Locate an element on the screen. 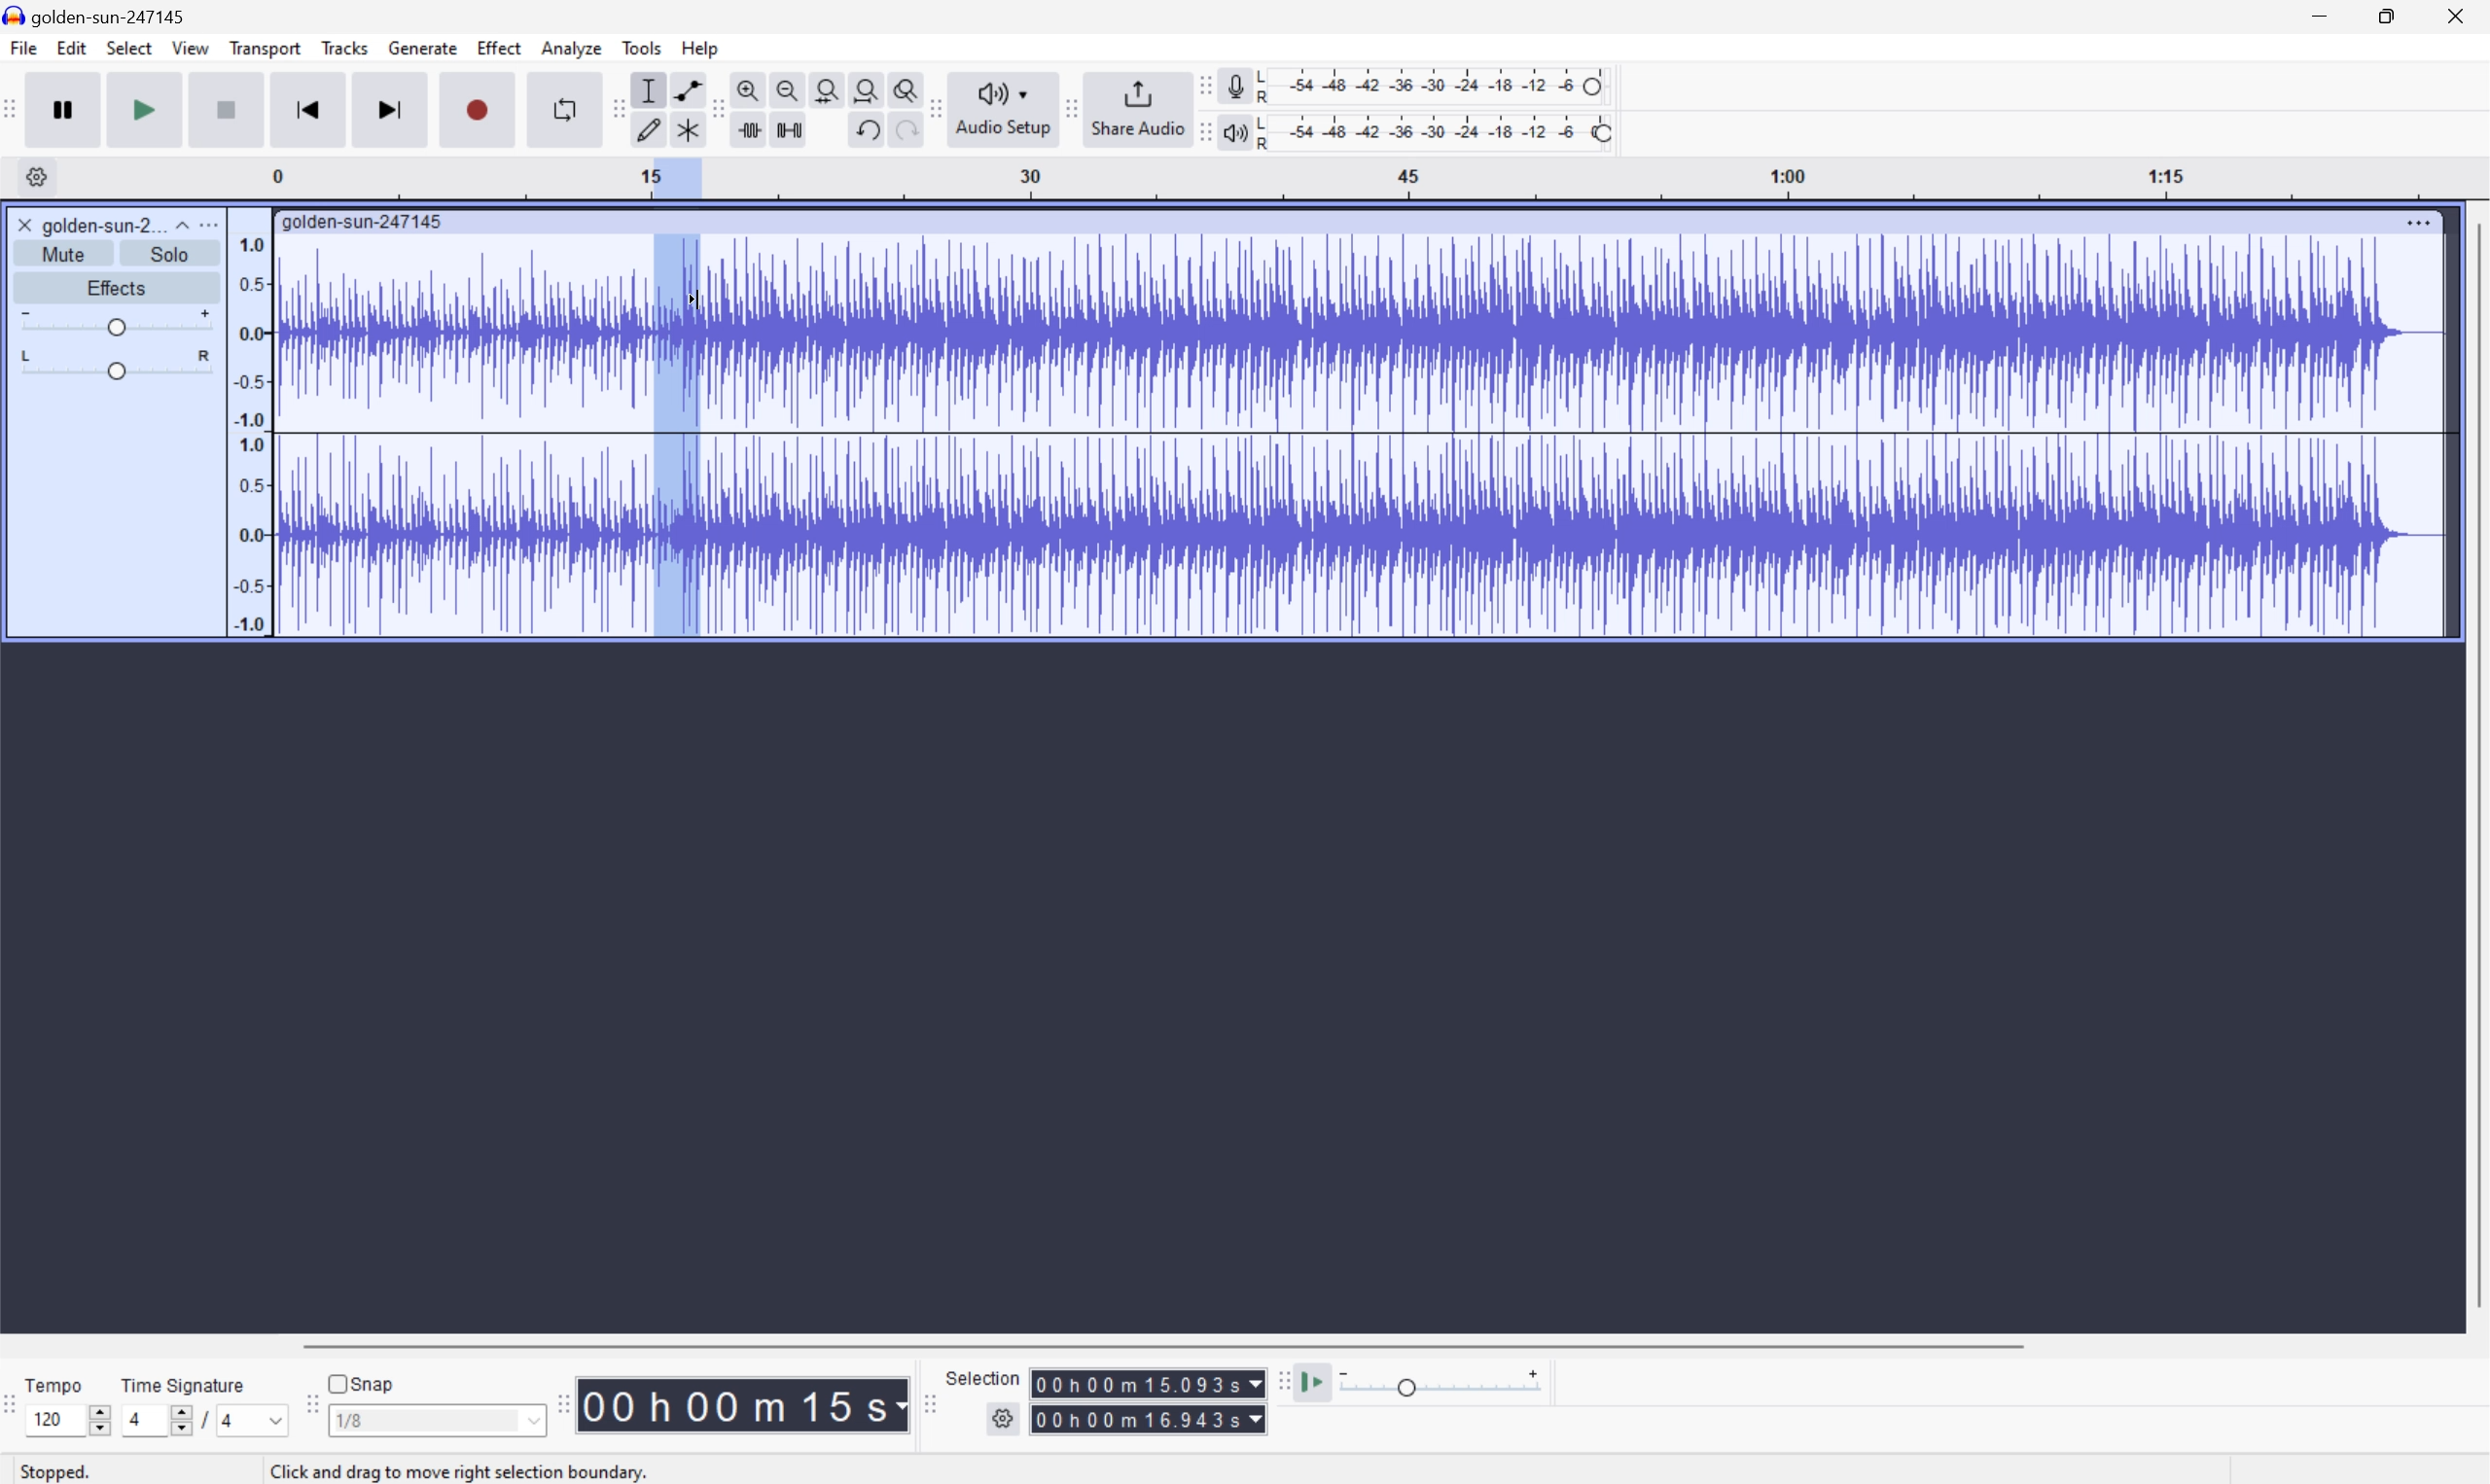  Drop Down is located at coordinates (531, 1424).